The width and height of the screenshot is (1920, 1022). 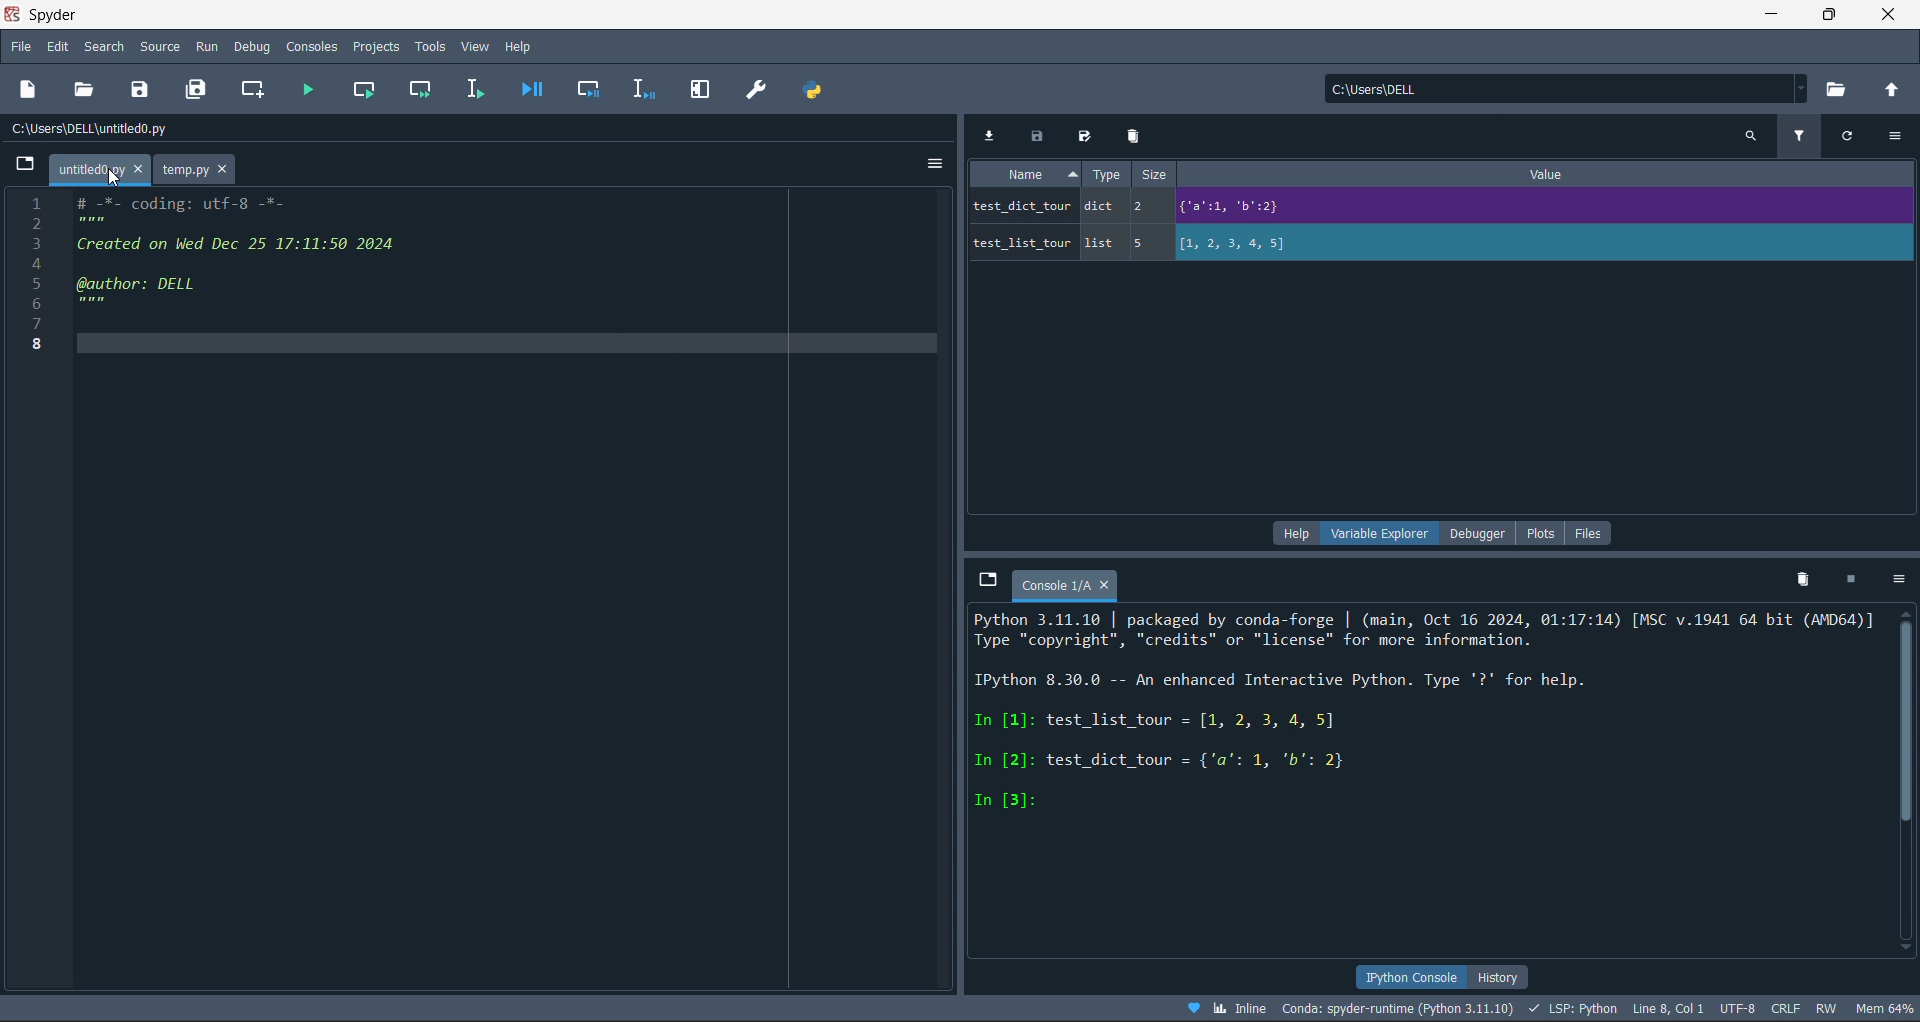 I want to click on path manager, so click(x=819, y=89).